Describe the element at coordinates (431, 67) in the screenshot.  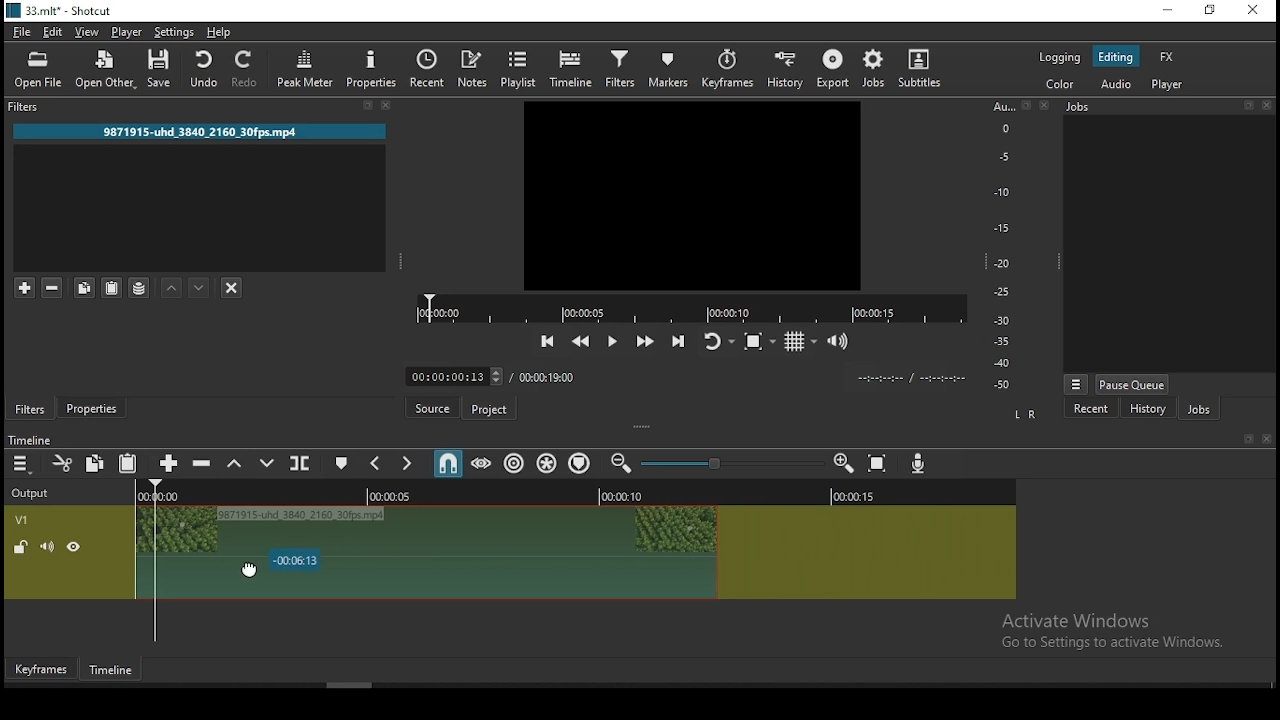
I see `split at playhead` at that location.